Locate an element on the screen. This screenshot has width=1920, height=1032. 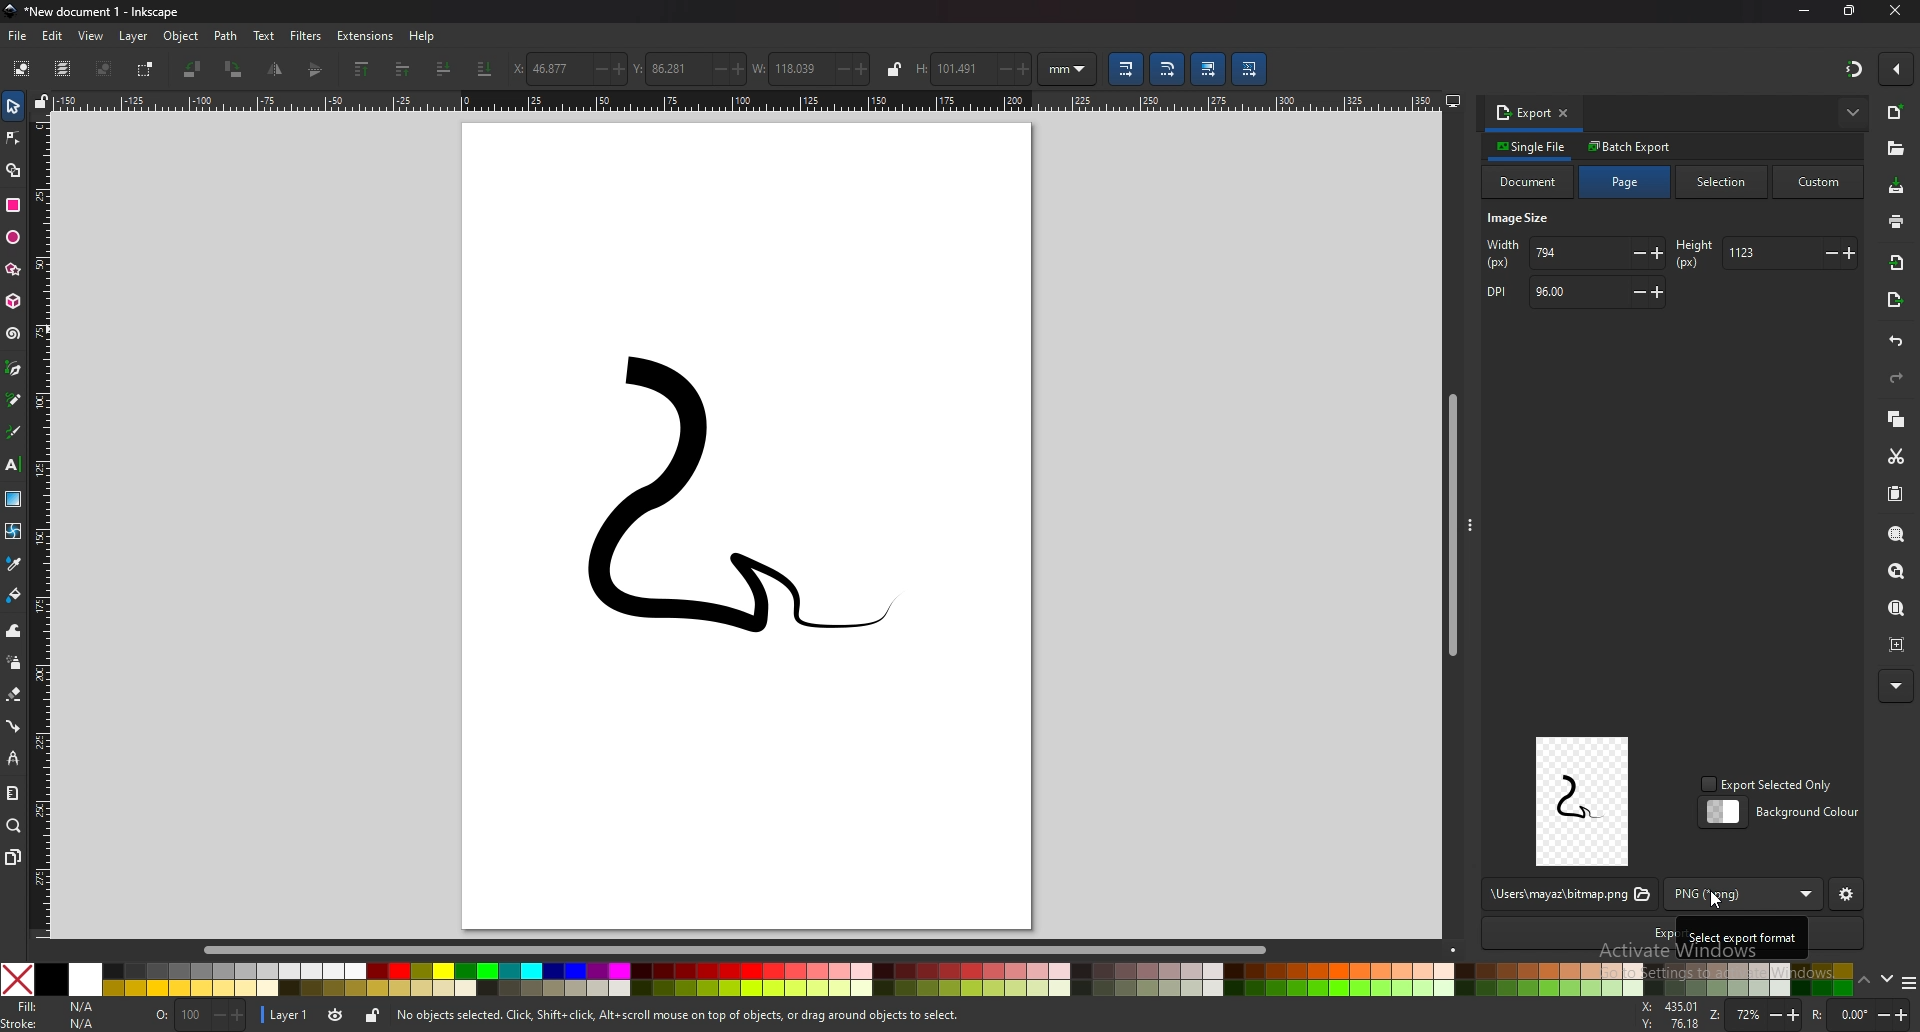
raise selection one step is located at coordinates (401, 70).